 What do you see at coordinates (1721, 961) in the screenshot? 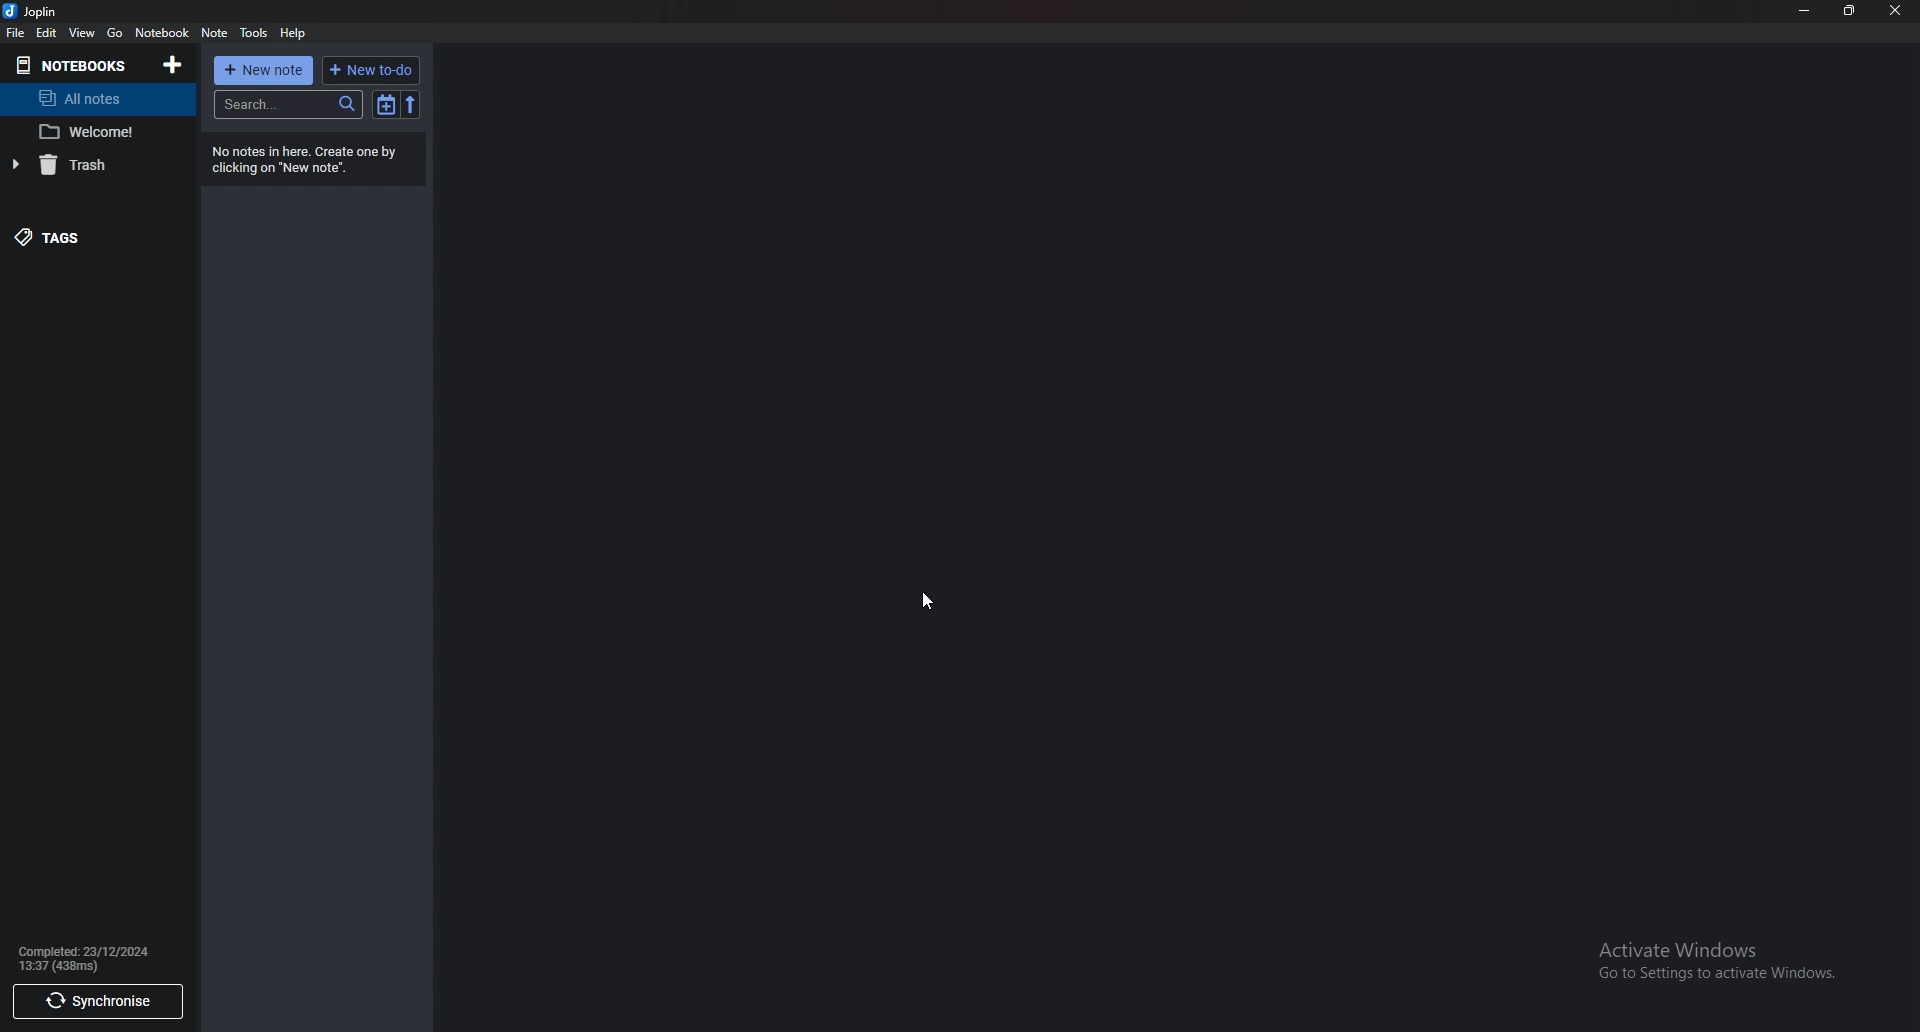
I see `Activate Windows
Go to Settings to activate Windows.` at bounding box center [1721, 961].